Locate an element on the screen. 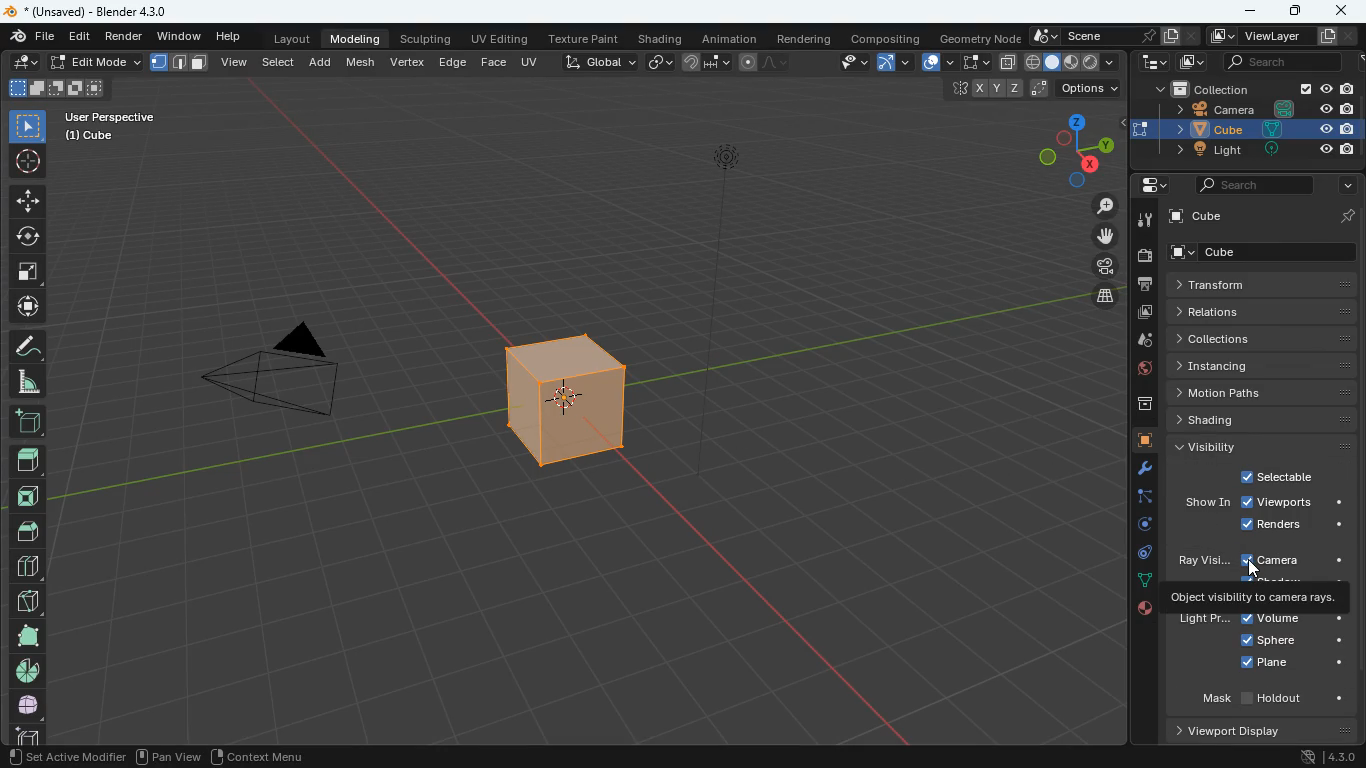 Image resolution: width=1366 pixels, height=768 pixels. select is located at coordinates (278, 65).